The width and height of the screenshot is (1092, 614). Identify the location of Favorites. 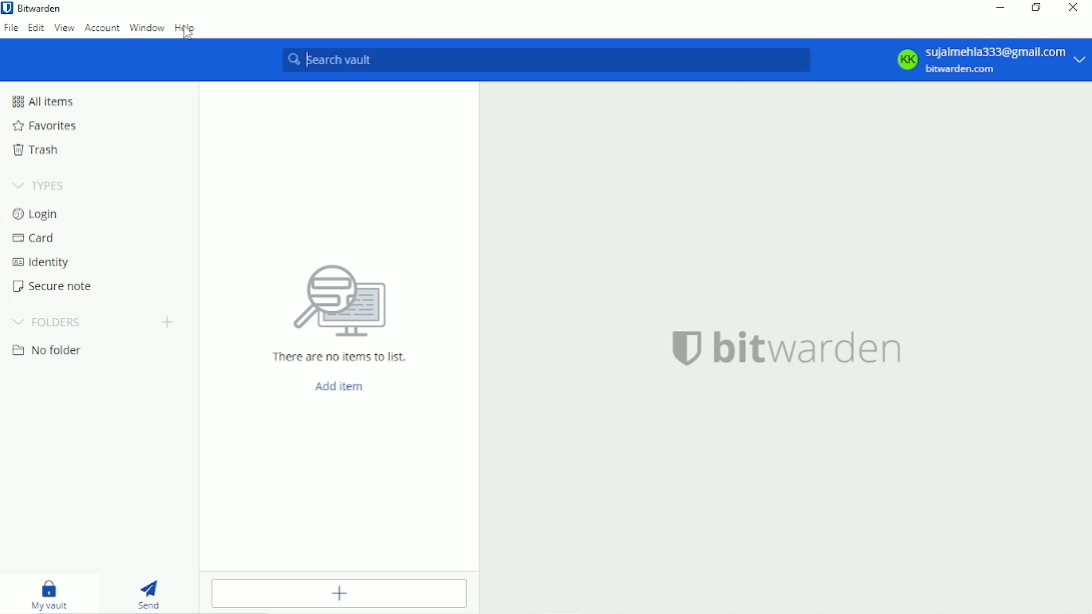
(48, 123).